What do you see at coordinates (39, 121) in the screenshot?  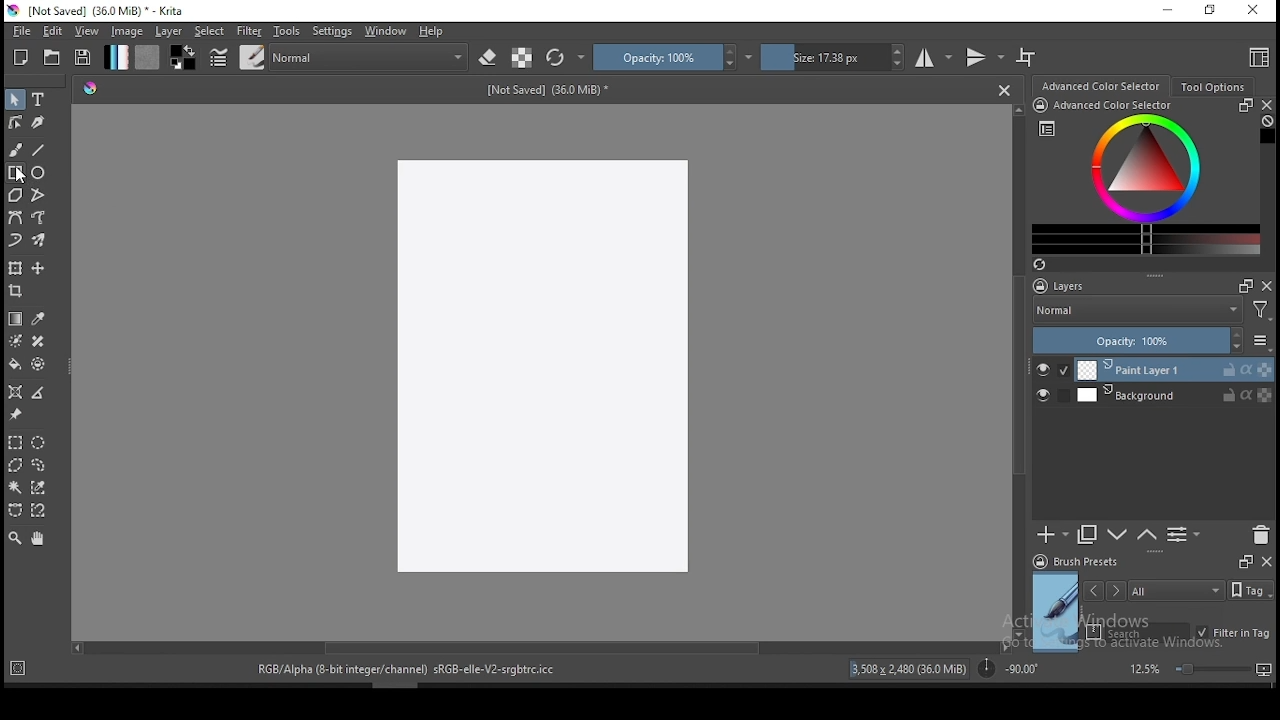 I see `calligraphy` at bounding box center [39, 121].